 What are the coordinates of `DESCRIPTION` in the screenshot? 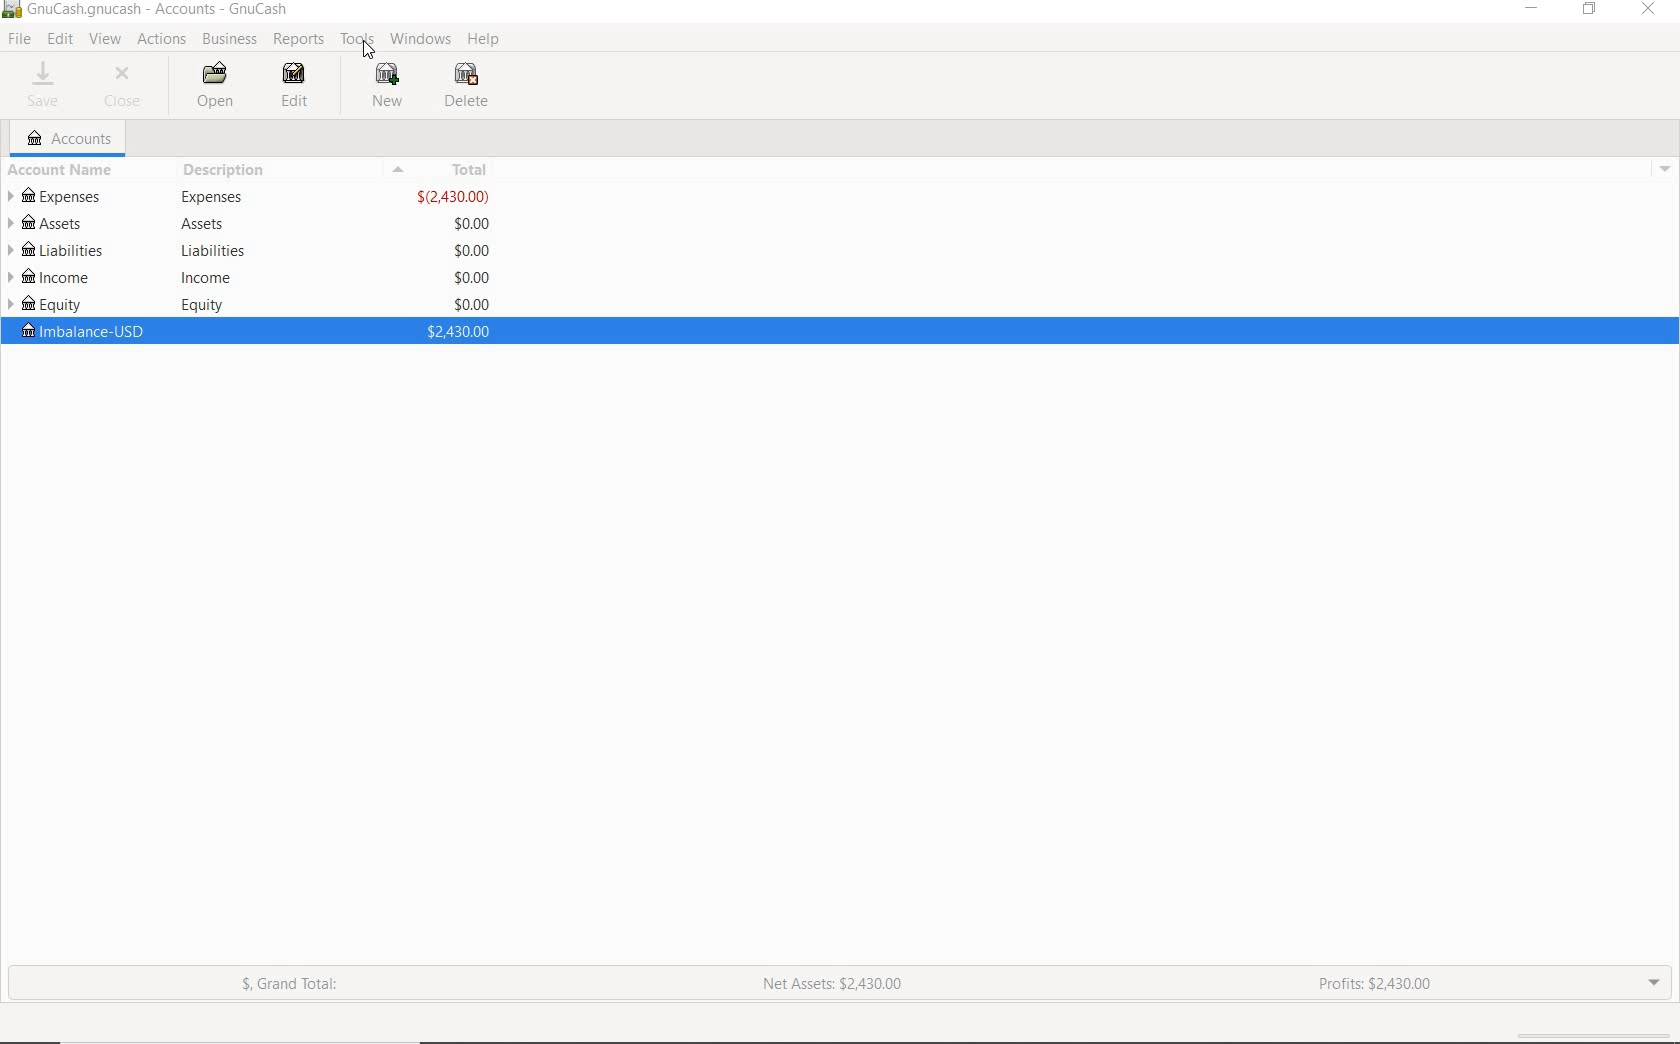 It's located at (226, 171).